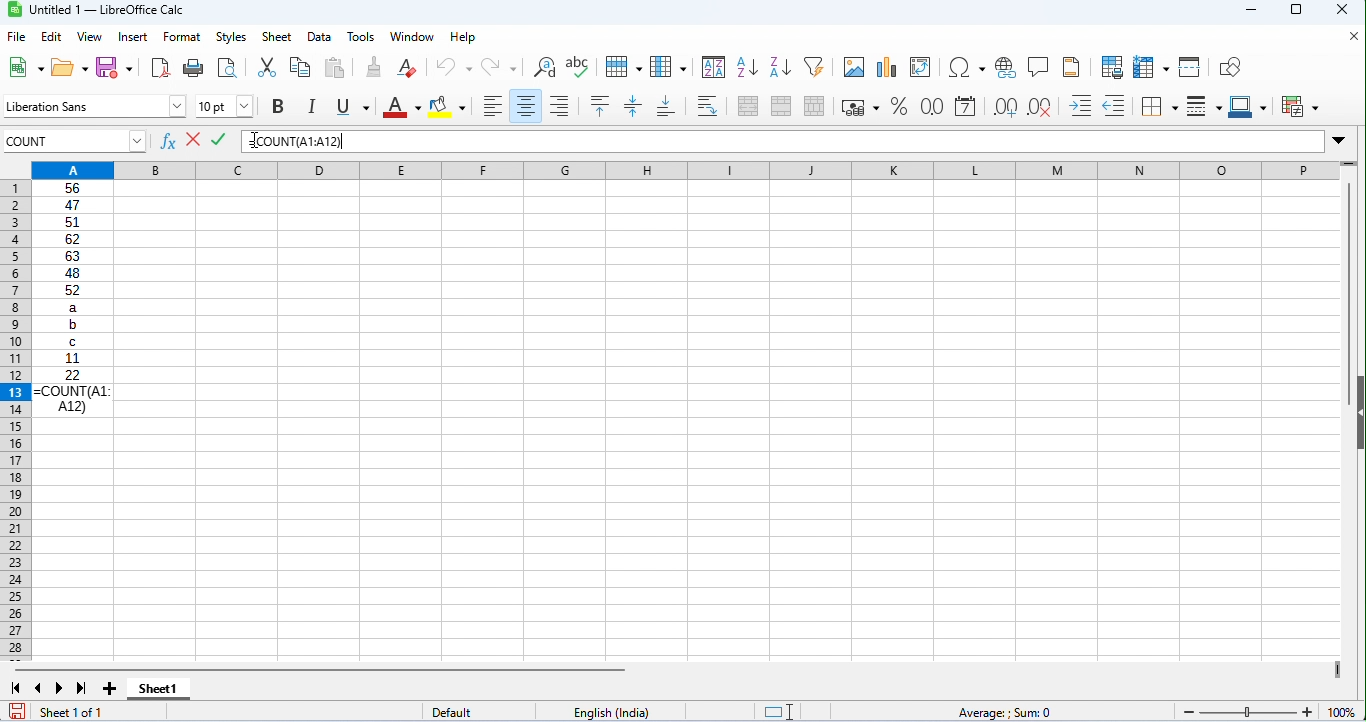  I want to click on input cell number, so click(90, 141).